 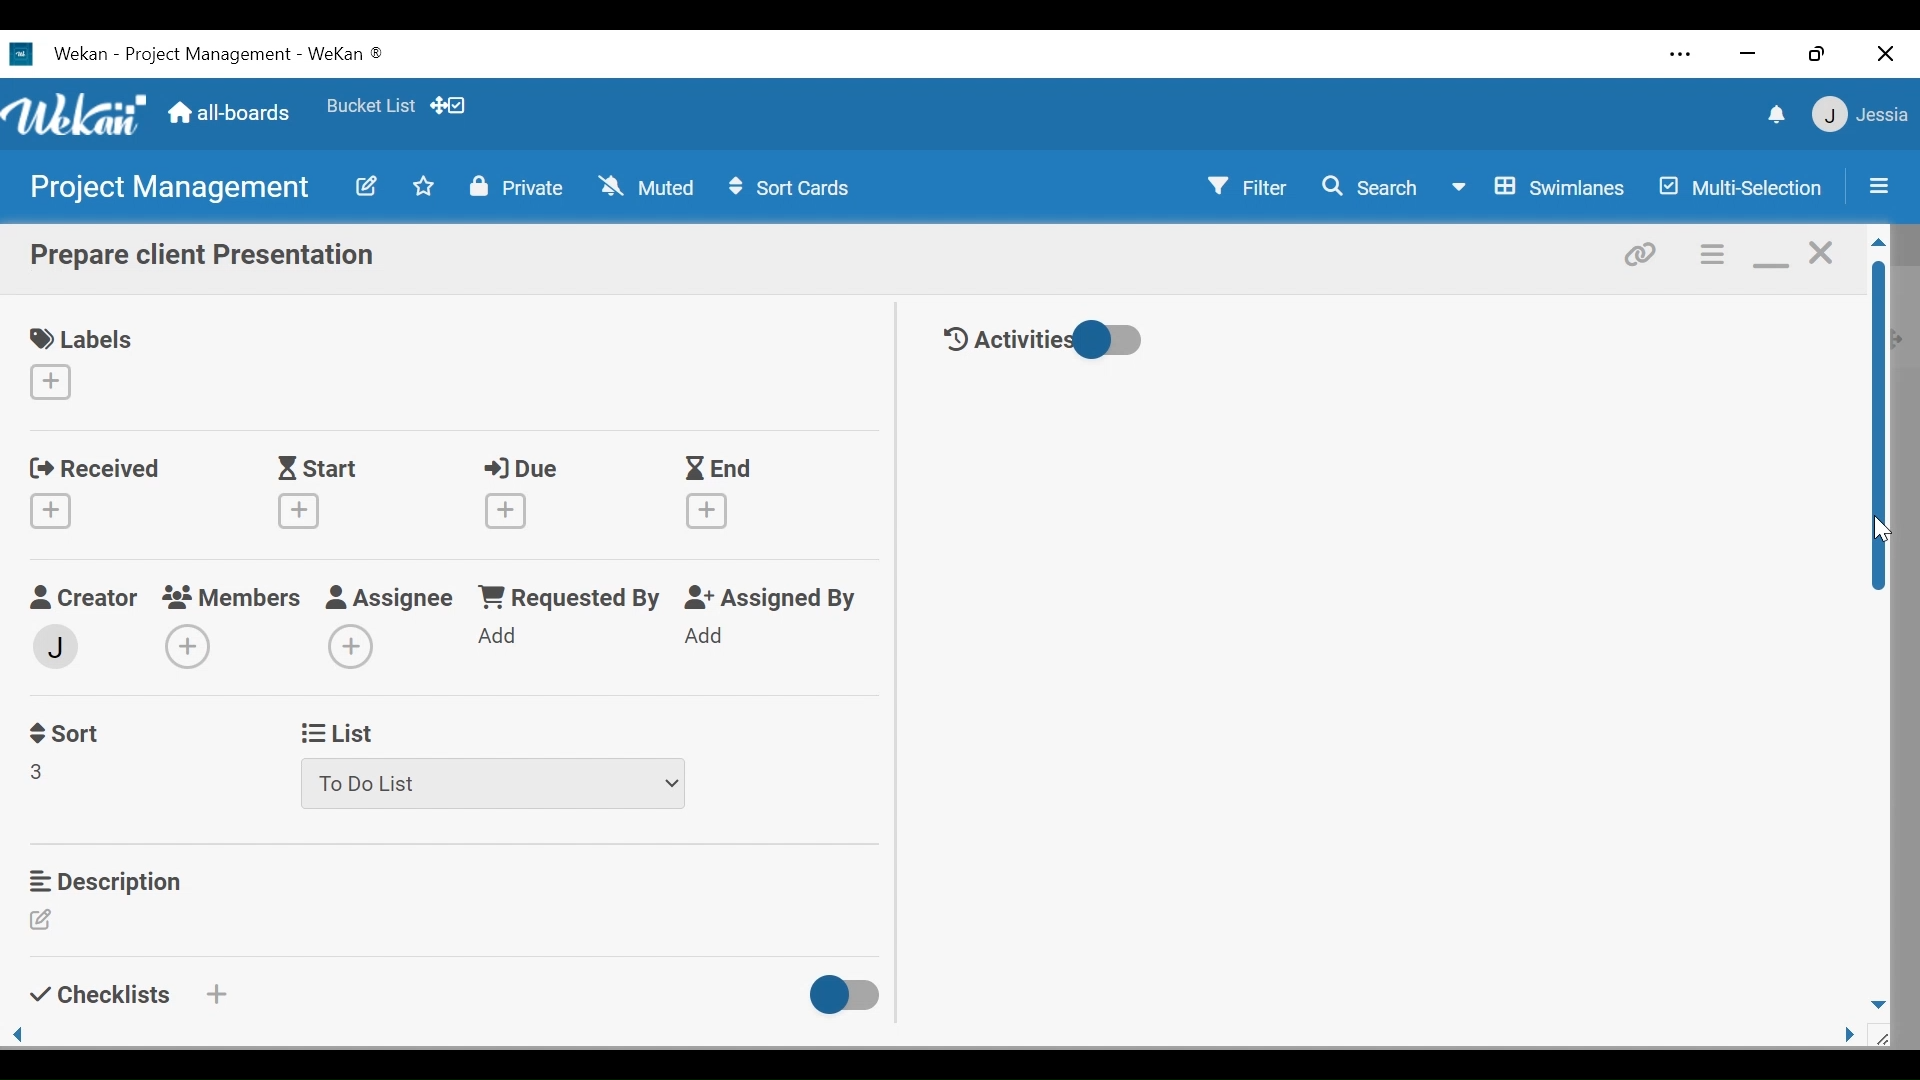 What do you see at coordinates (709, 510) in the screenshot?
I see `Create End date` at bounding box center [709, 510].